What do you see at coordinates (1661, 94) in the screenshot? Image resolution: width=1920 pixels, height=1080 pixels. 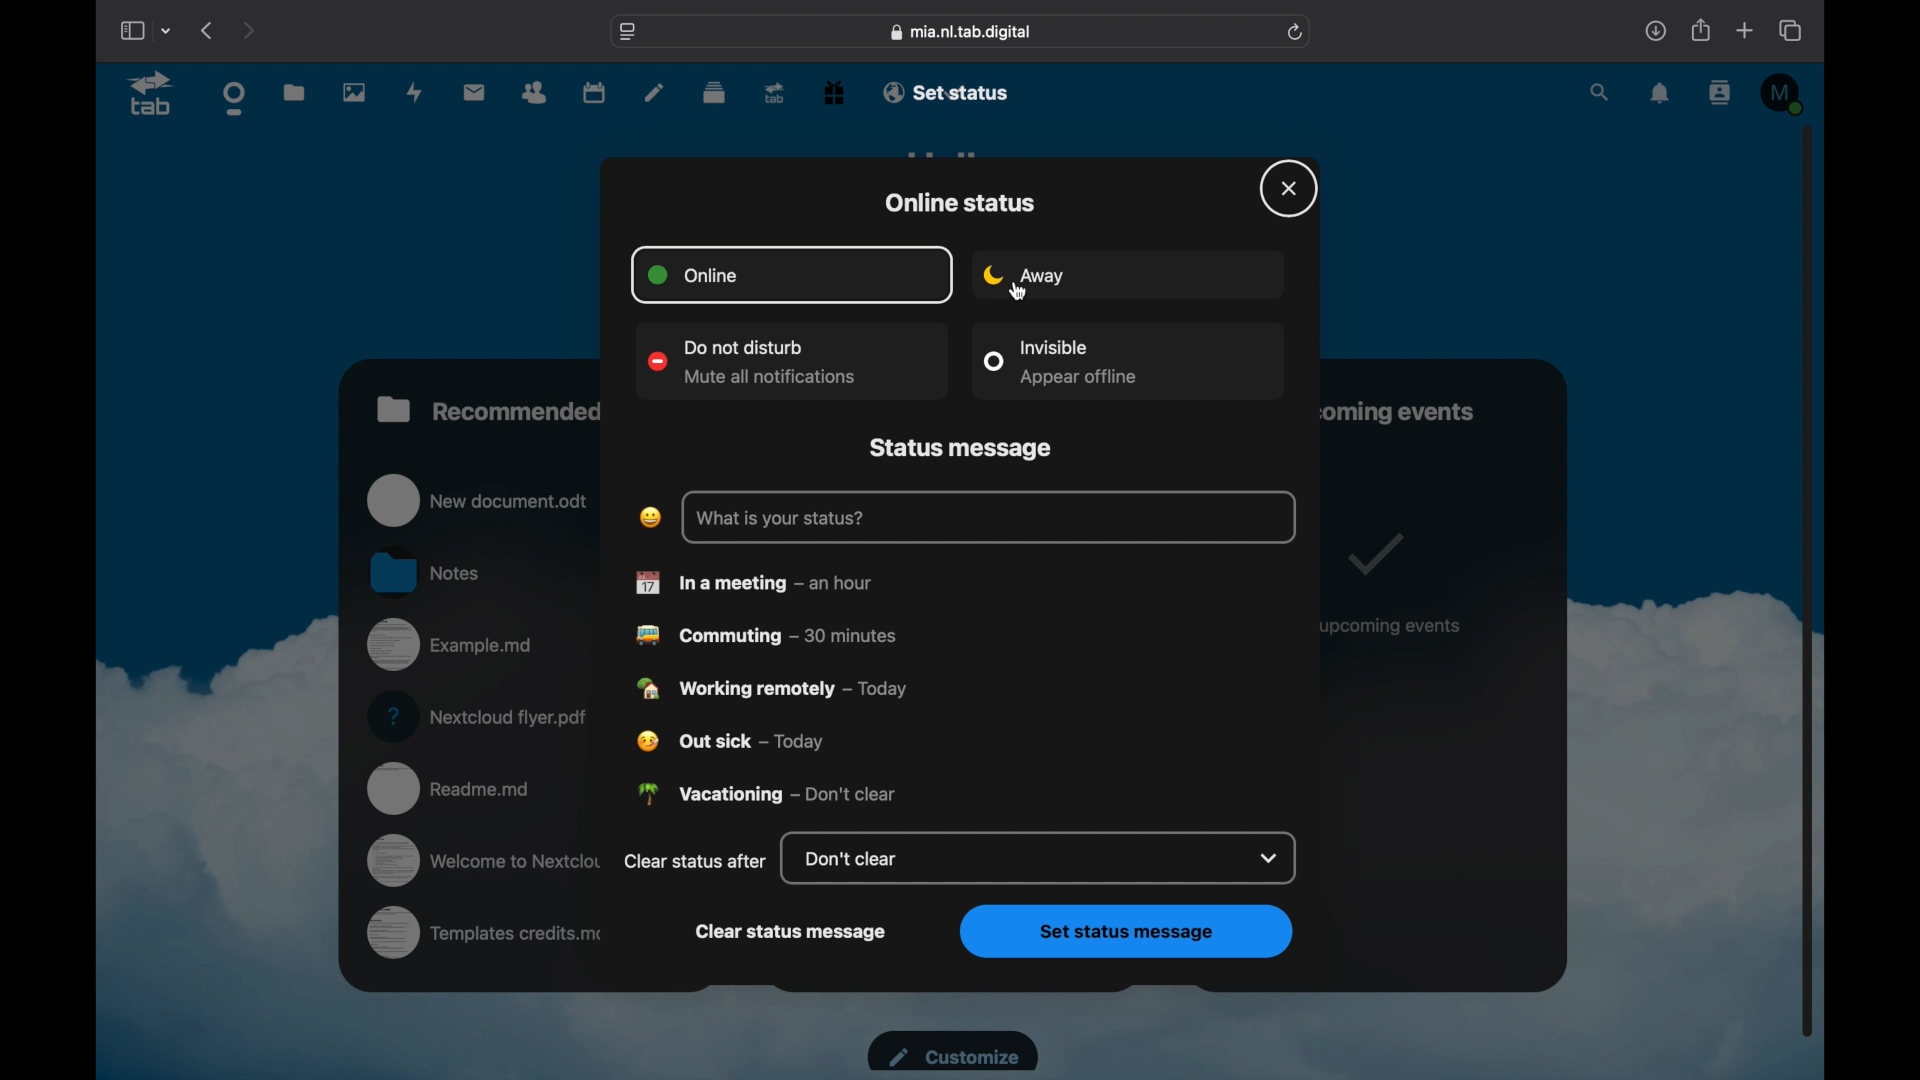 I see `notifications` at bounding box center [1661, 94].